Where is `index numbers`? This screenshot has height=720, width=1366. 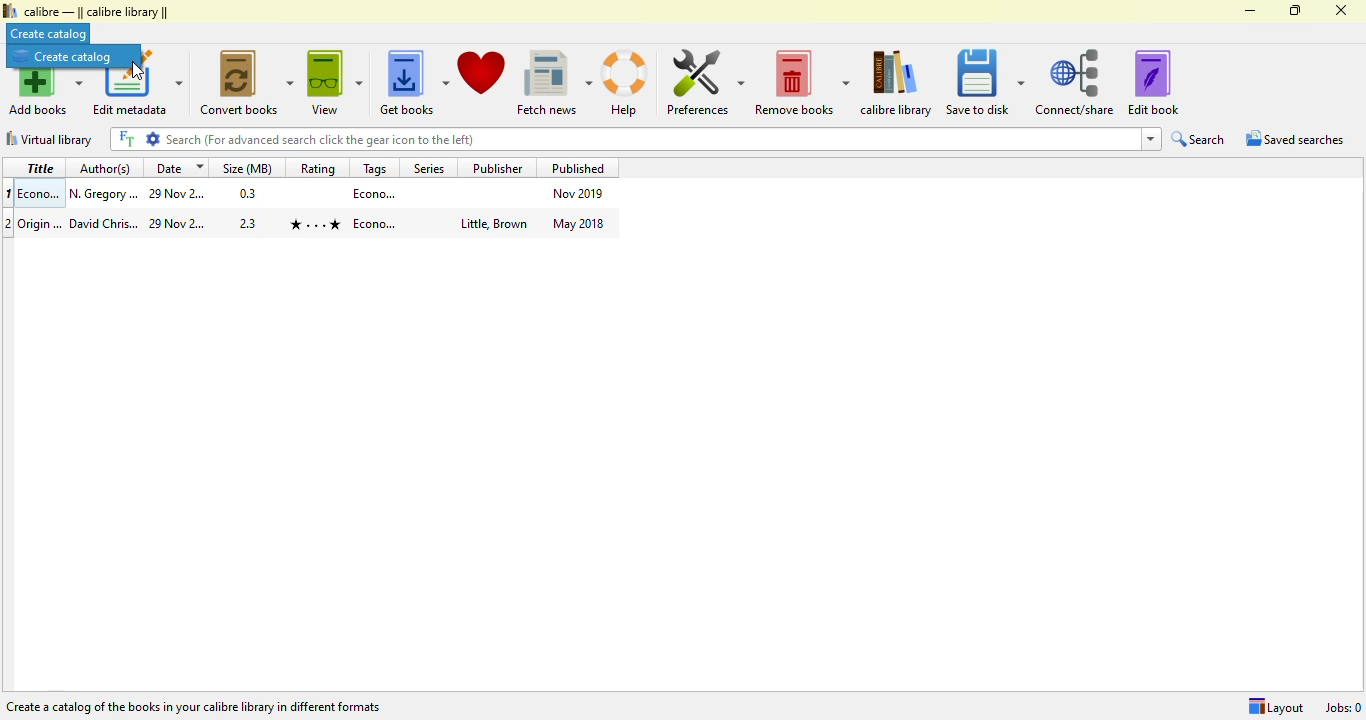
index numbers is located at coordinates (7, 208).